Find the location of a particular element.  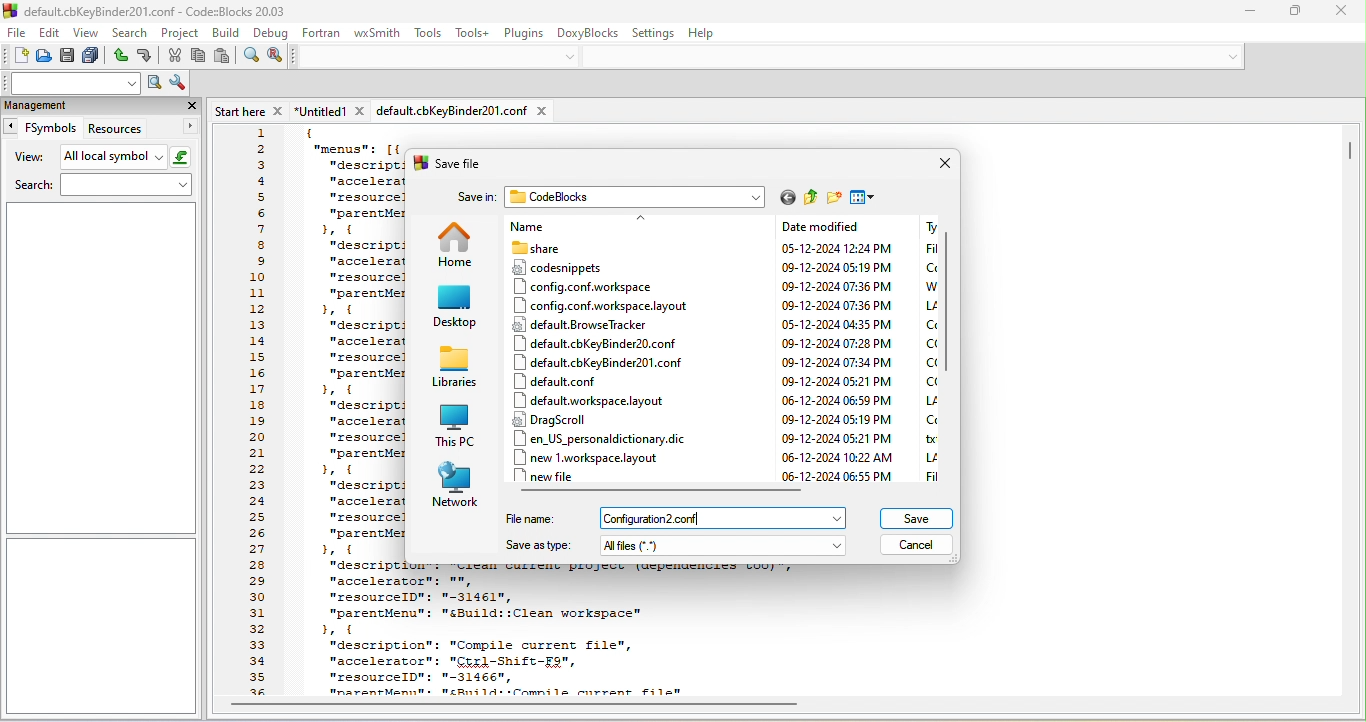

management is located at coordinates (77, 106).